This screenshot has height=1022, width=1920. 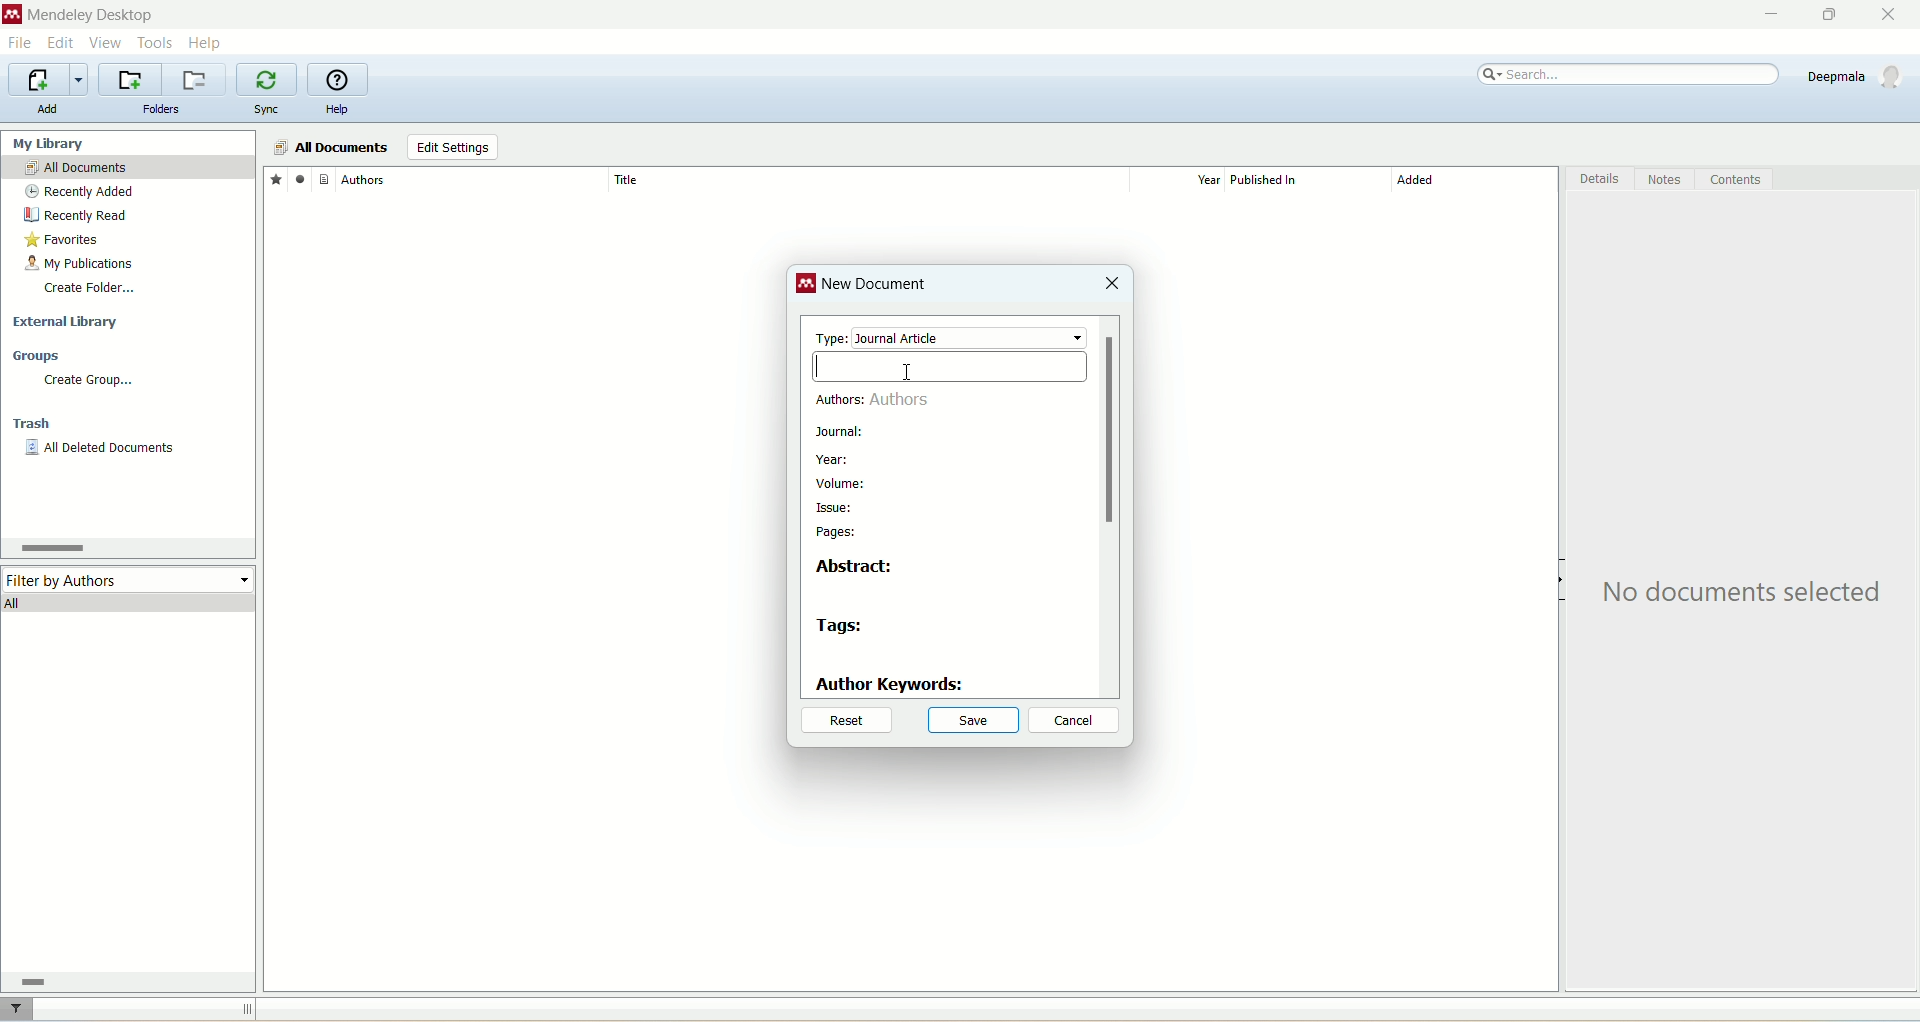 What do you see at coordinates (1897, 15) in the screenshot?
I see `close` at bounding box center [1897, 15].